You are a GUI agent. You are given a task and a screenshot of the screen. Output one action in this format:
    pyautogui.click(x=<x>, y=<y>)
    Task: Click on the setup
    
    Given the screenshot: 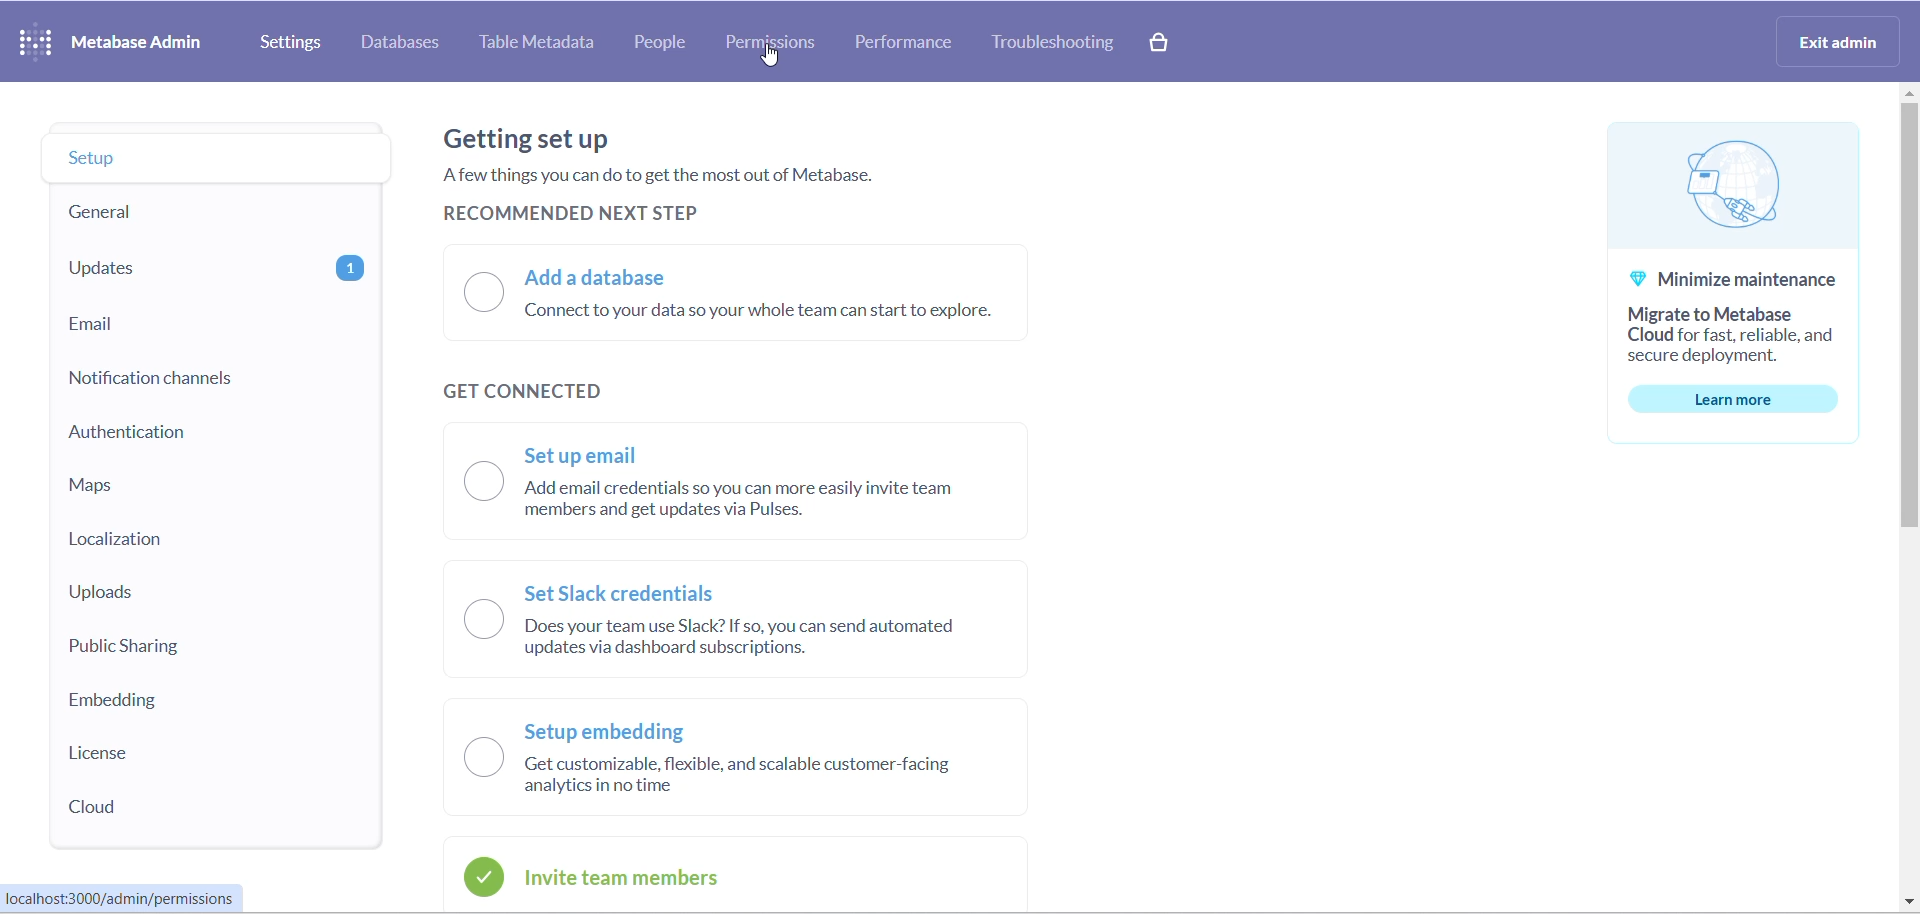 What is the action you would take?
    pyautogui.click(x=193, y=161)
    